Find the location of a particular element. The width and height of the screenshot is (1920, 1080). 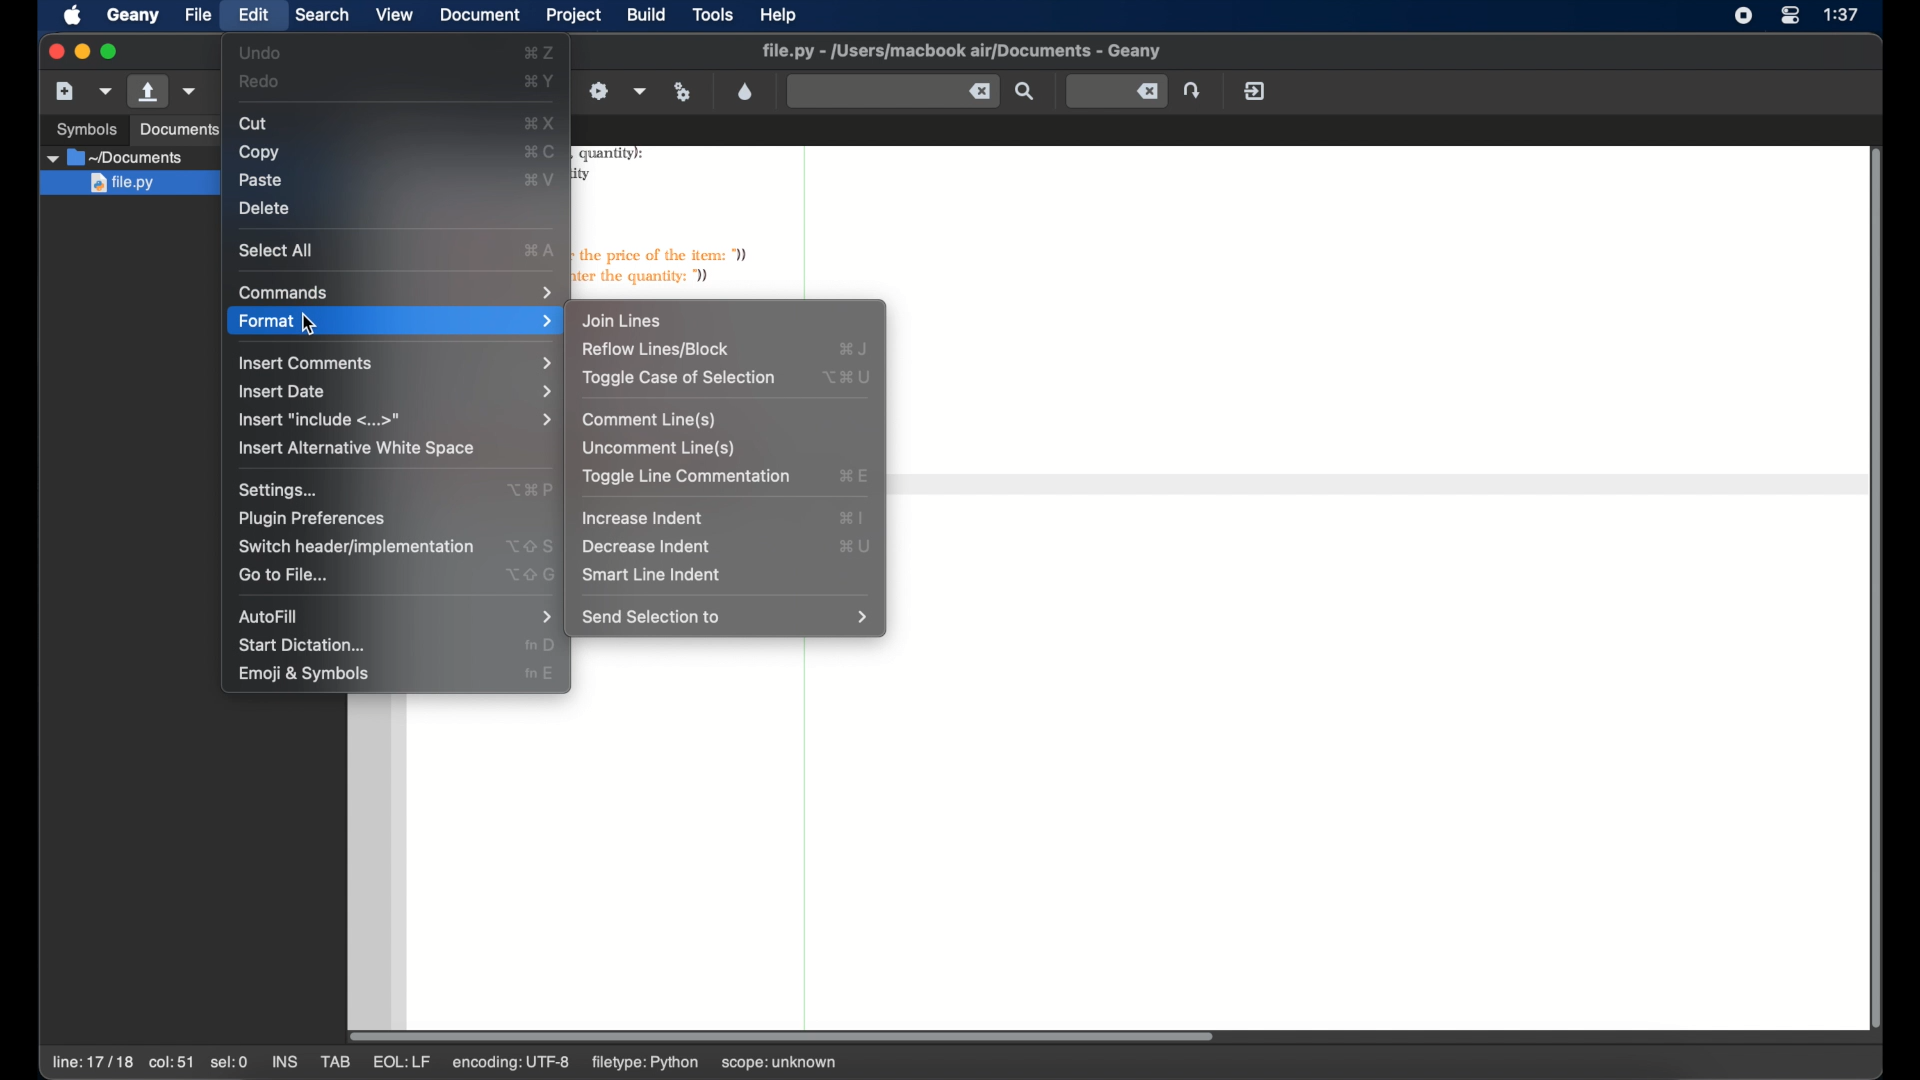

paste is located at coordinates (260, 181).